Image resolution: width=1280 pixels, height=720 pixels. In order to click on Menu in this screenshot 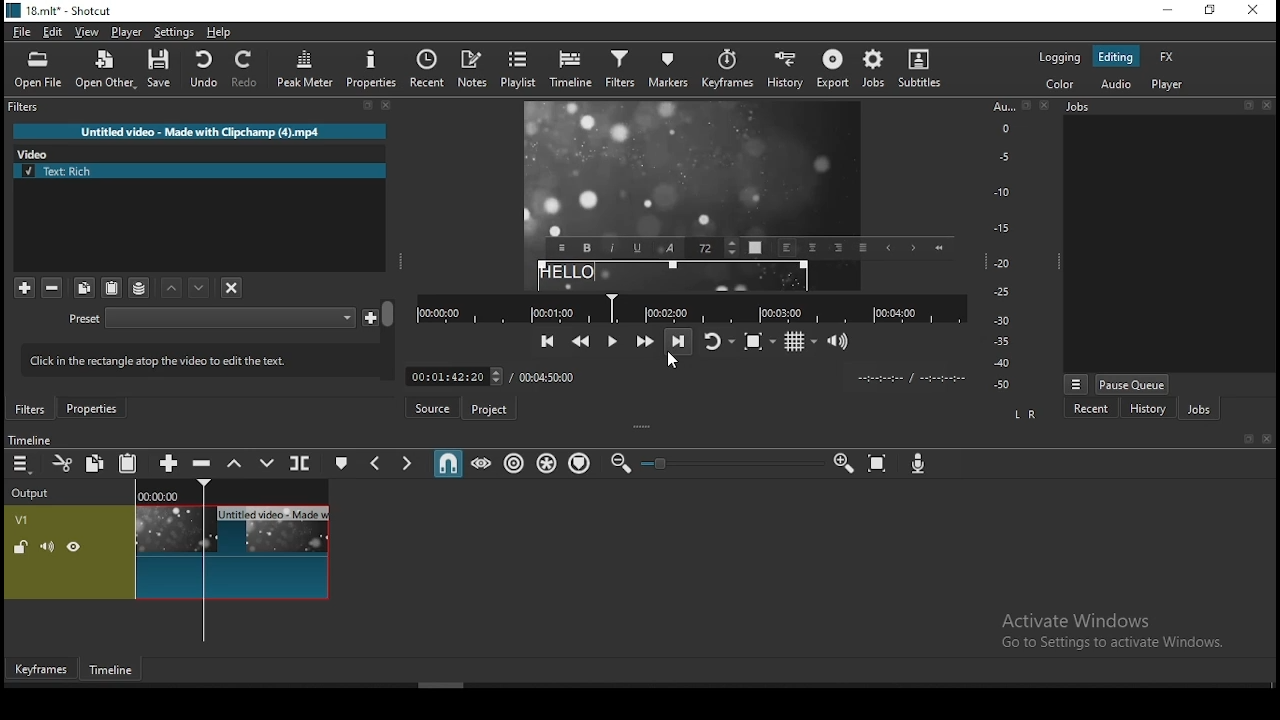, I will do `click(561, 248)`.